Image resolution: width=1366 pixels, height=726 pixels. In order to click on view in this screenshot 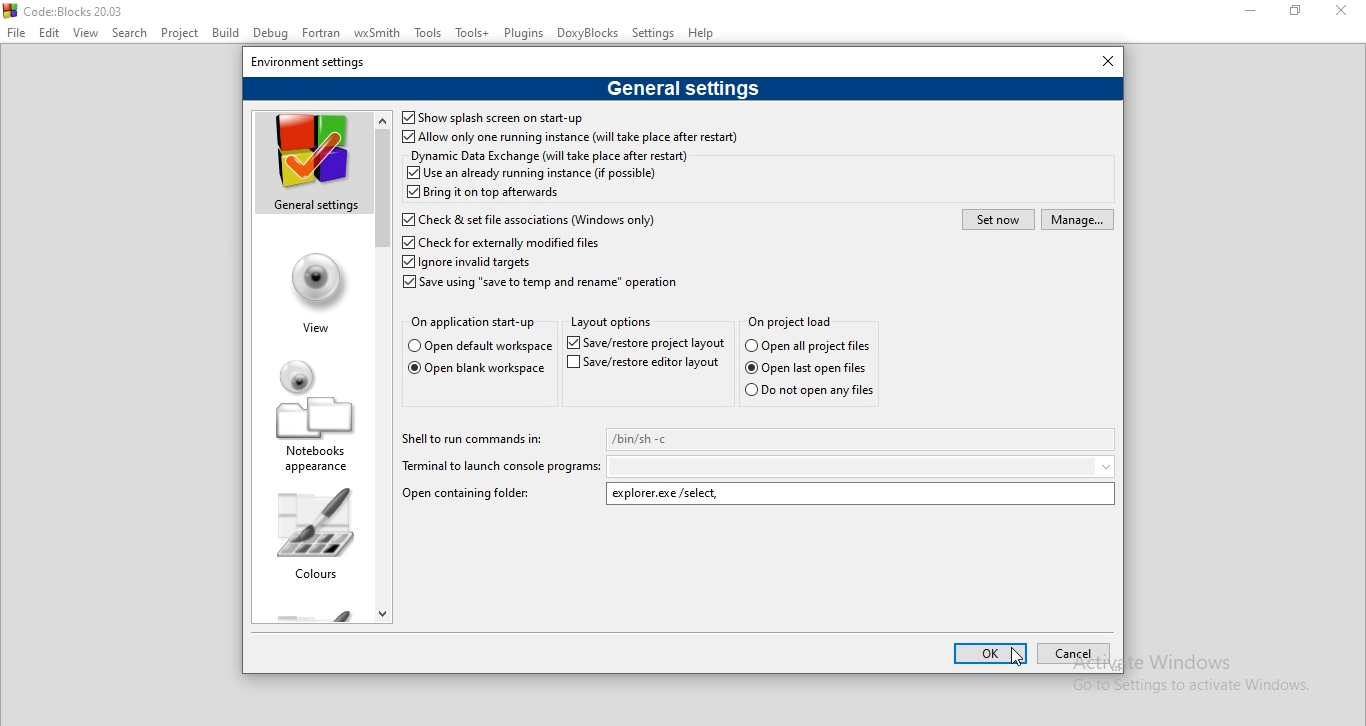, I will do `click(311, 289)`.